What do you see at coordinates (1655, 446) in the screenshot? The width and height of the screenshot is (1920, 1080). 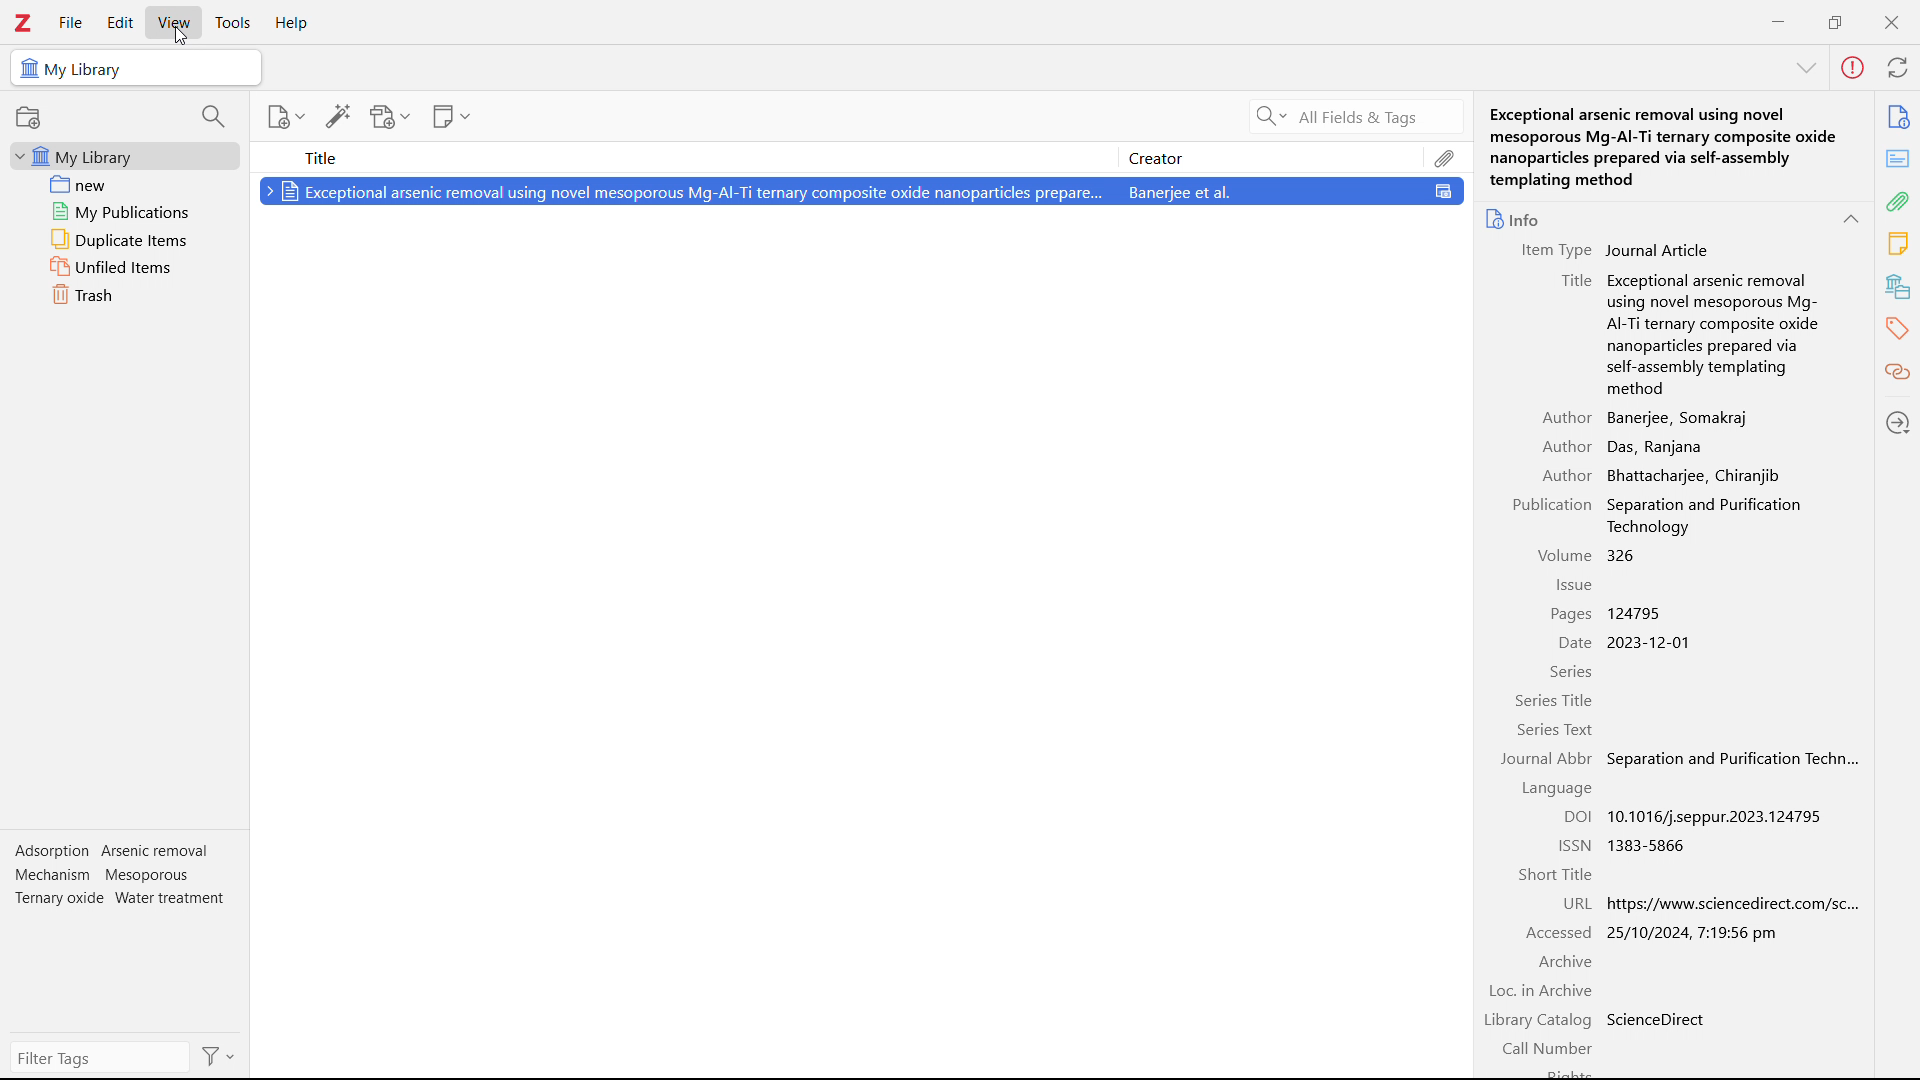 I see `Das, Ranjana` at bounding box center [1655, 446].